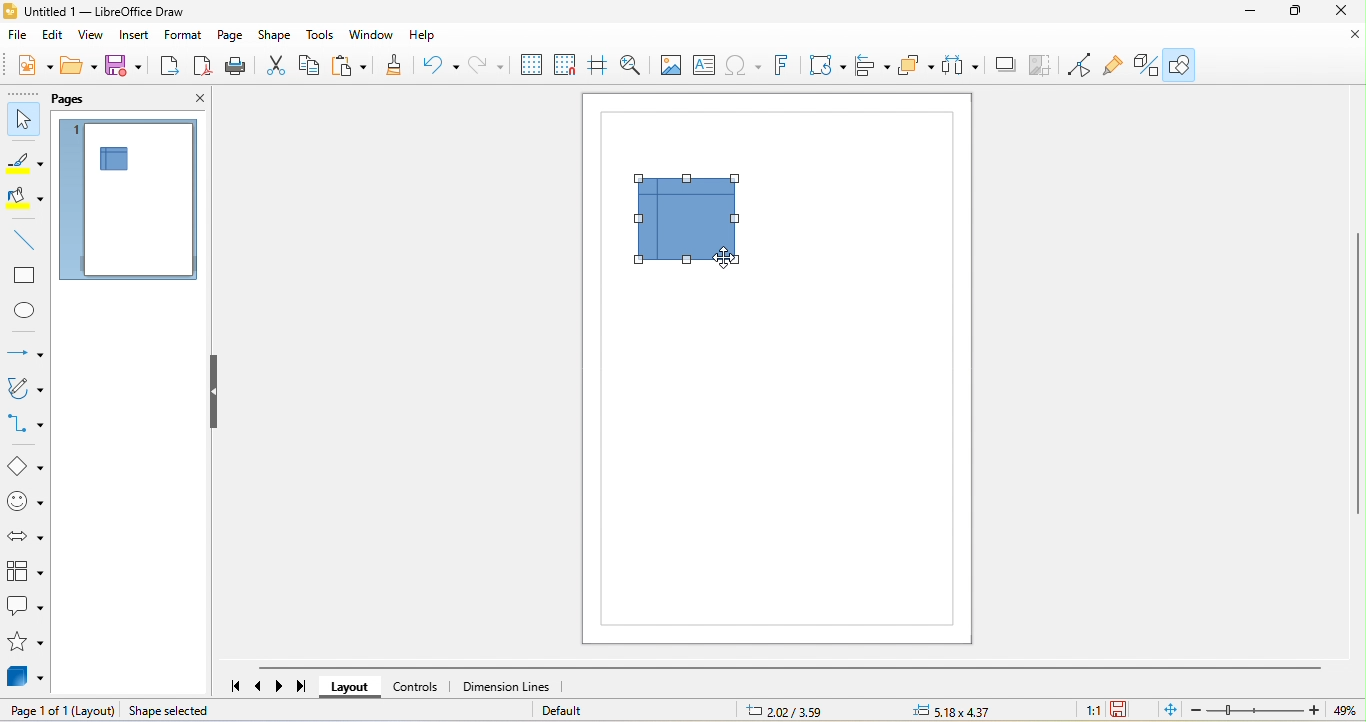  What do you see at coordinates (1298, 14) in the screenshot?
I see `maximize` at bounding box center [1298, 14].